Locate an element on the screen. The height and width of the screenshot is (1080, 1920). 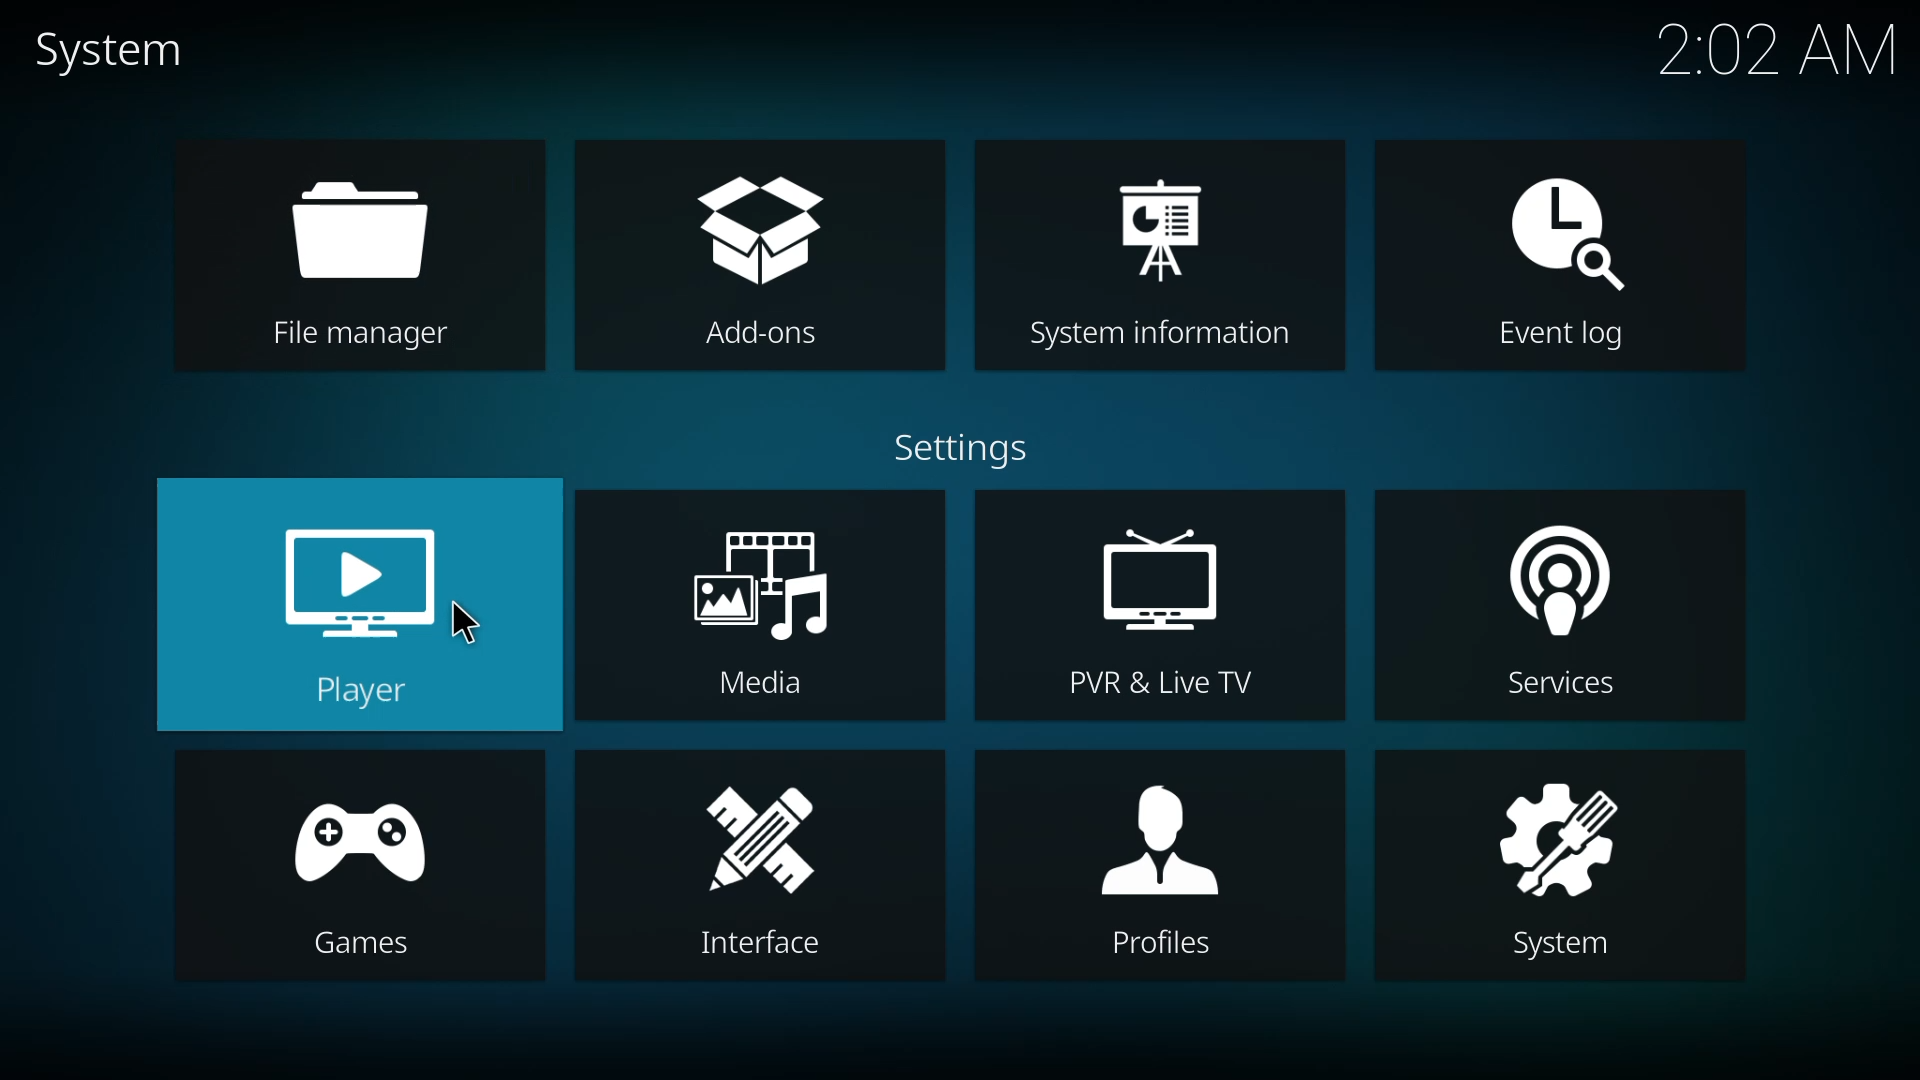
interface is located at coordinates (759, 868).